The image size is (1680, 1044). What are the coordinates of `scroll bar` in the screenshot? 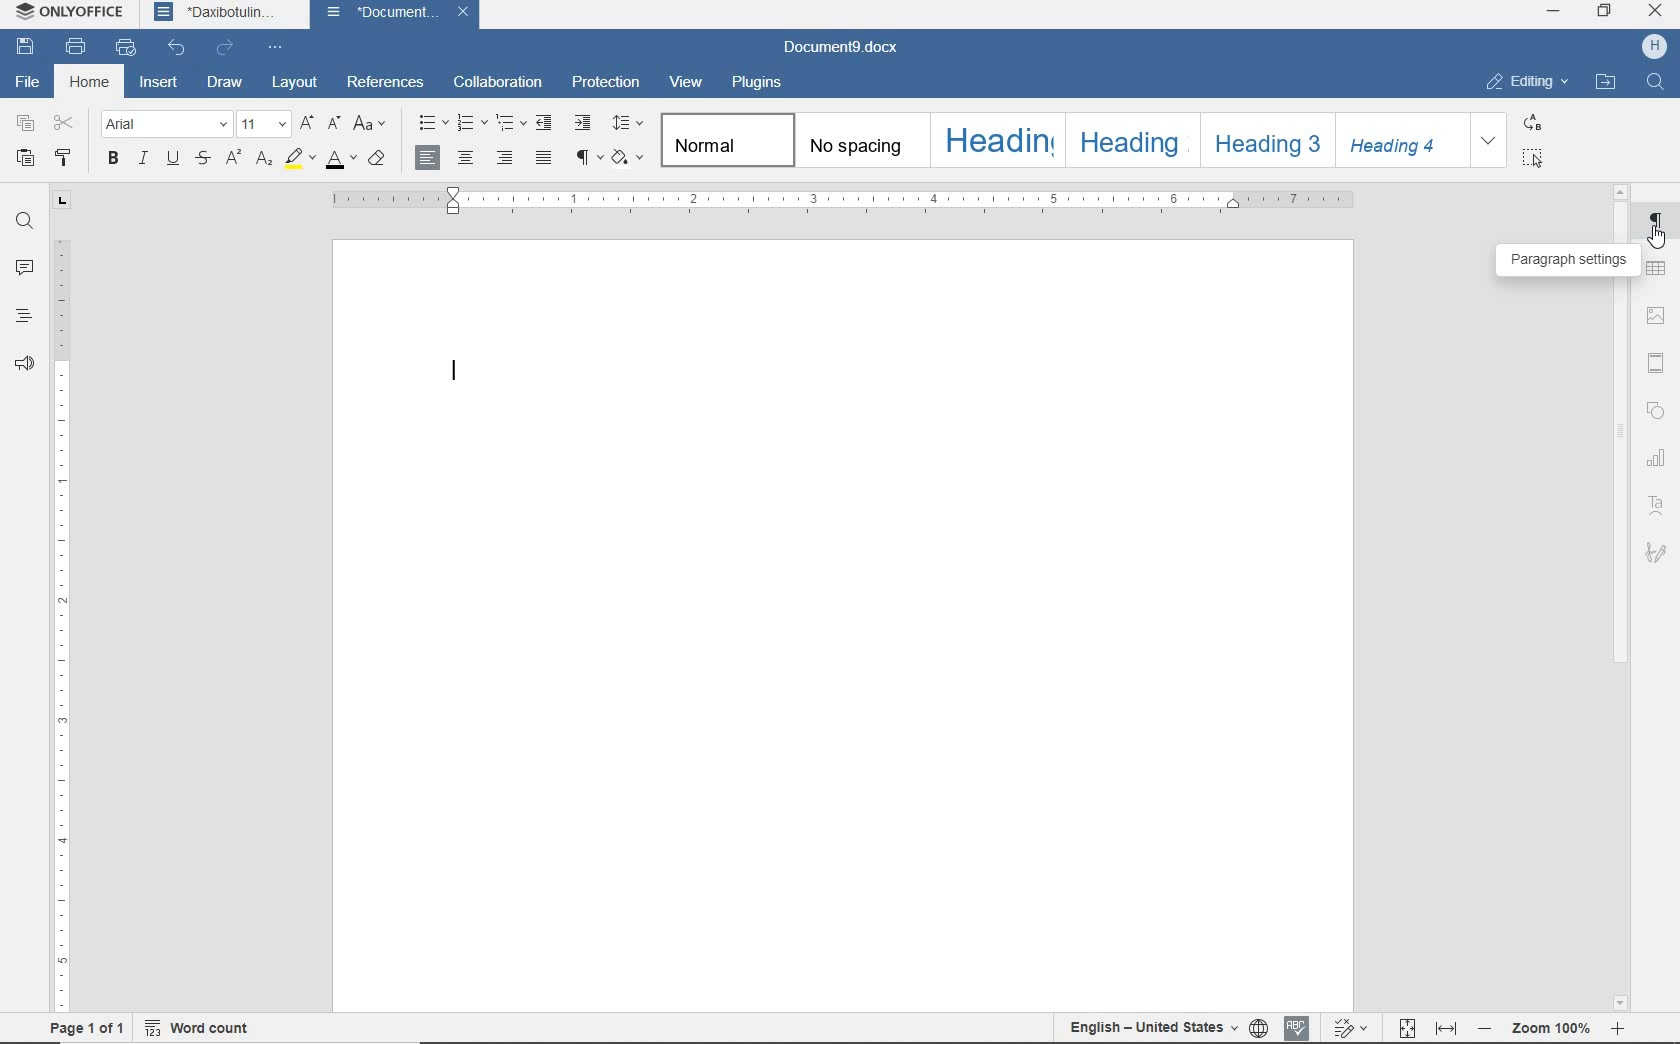 It's located at (1621, 597).